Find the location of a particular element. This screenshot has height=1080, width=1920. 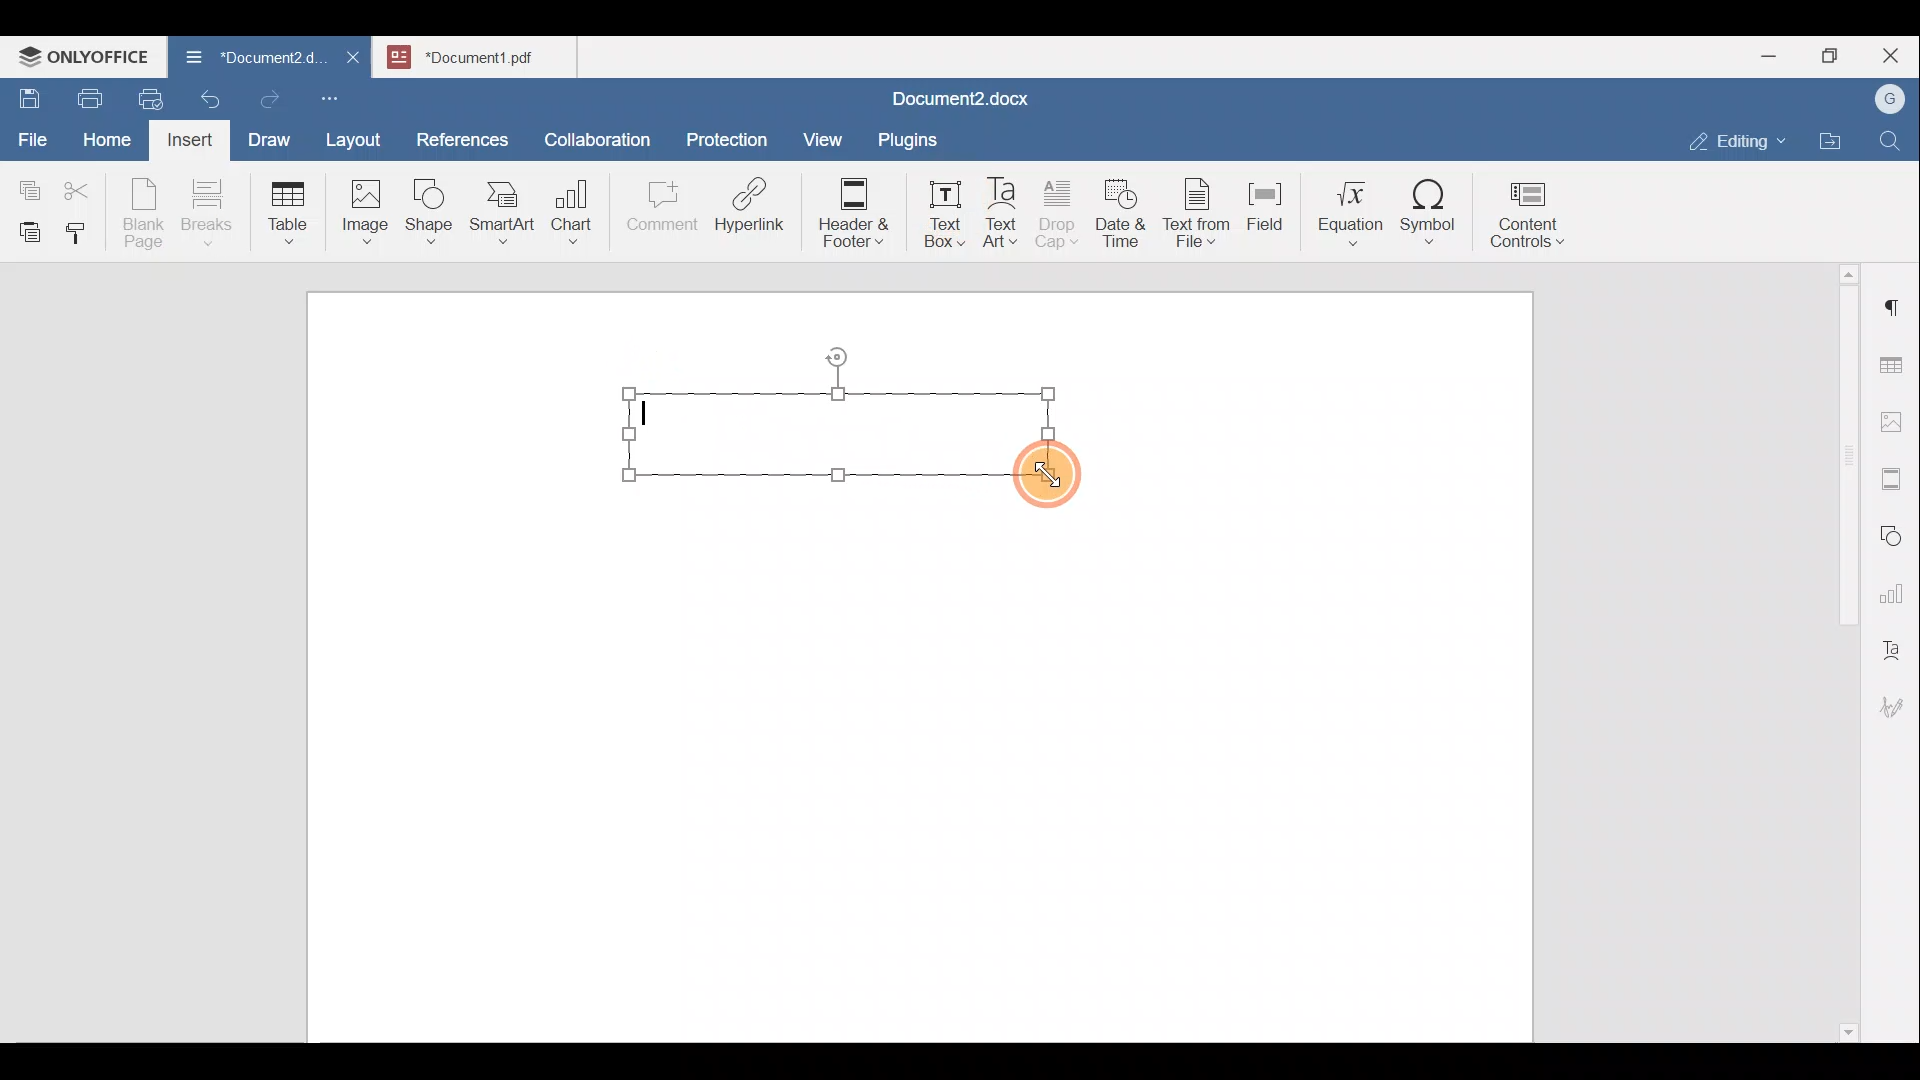

Symbol is located at coordinates (1429, 218).